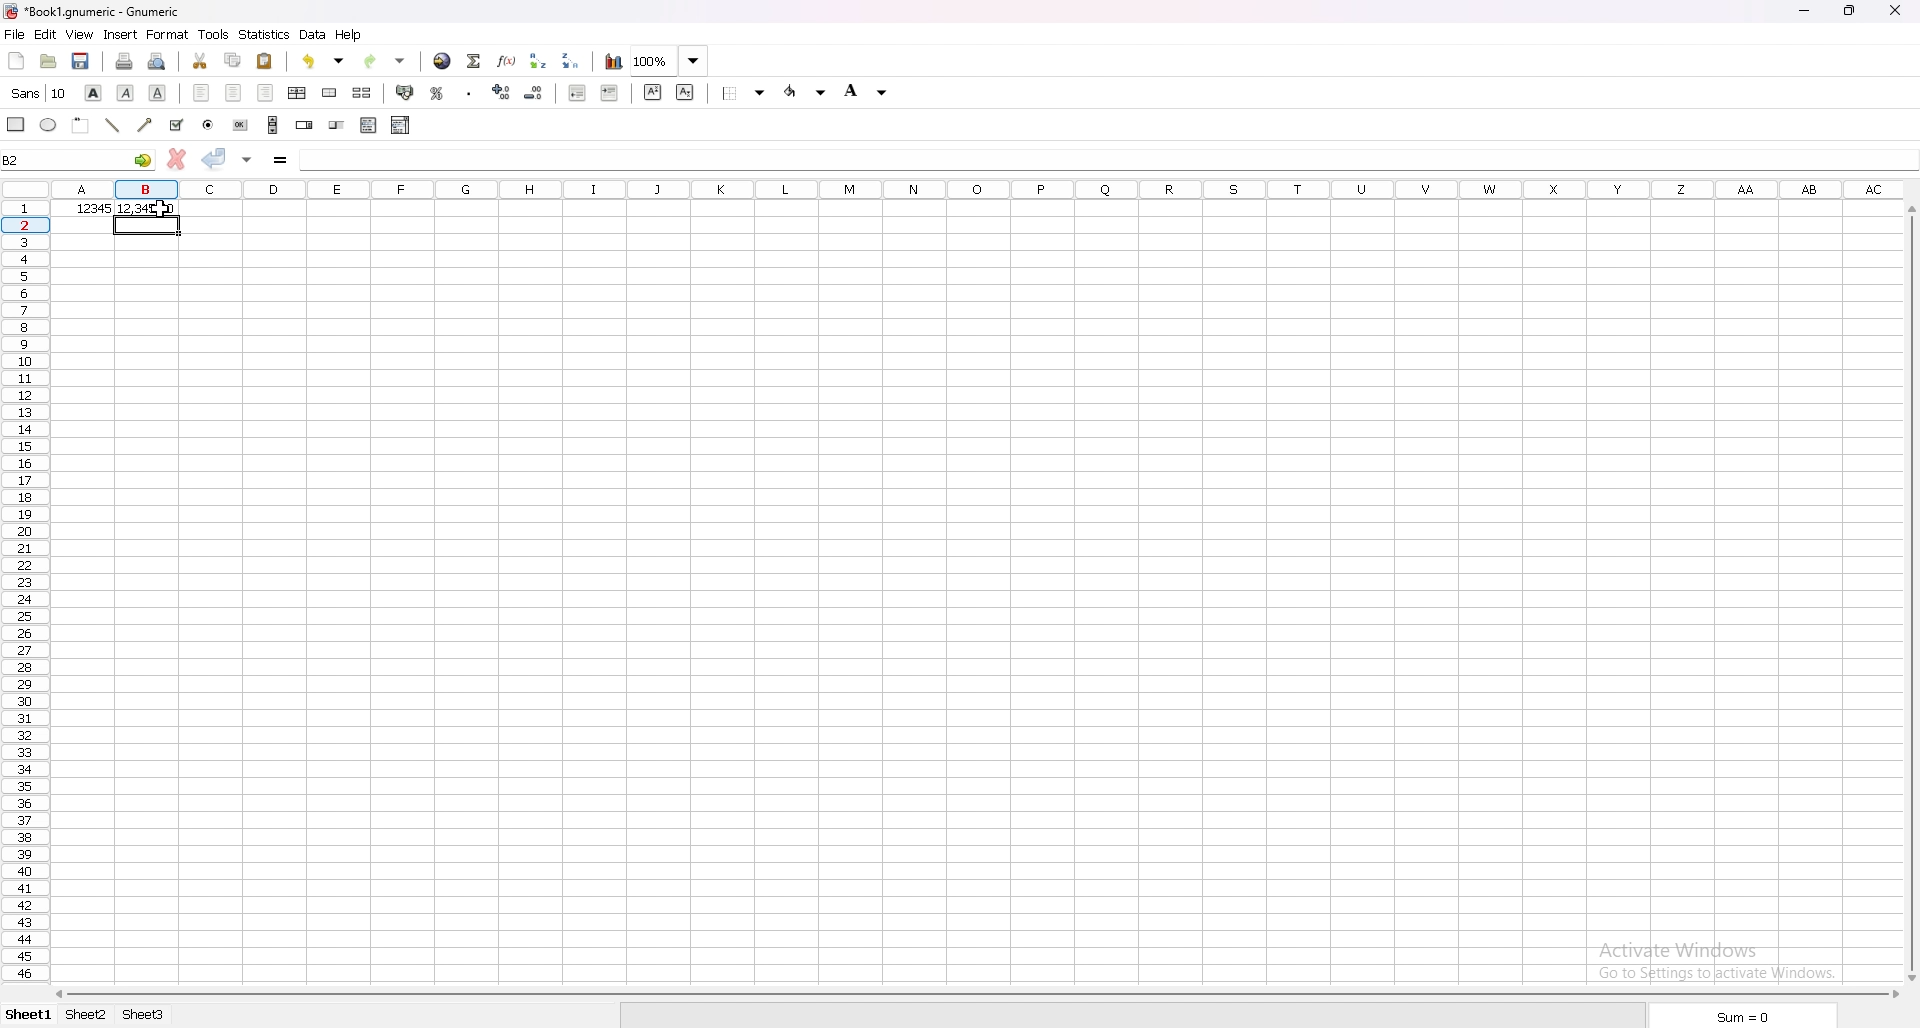 The height and width of the screenshot is (1028, 1920). Describe the element at coordinates (610, 92) in the screenshot. I see `increase indent` at that location.